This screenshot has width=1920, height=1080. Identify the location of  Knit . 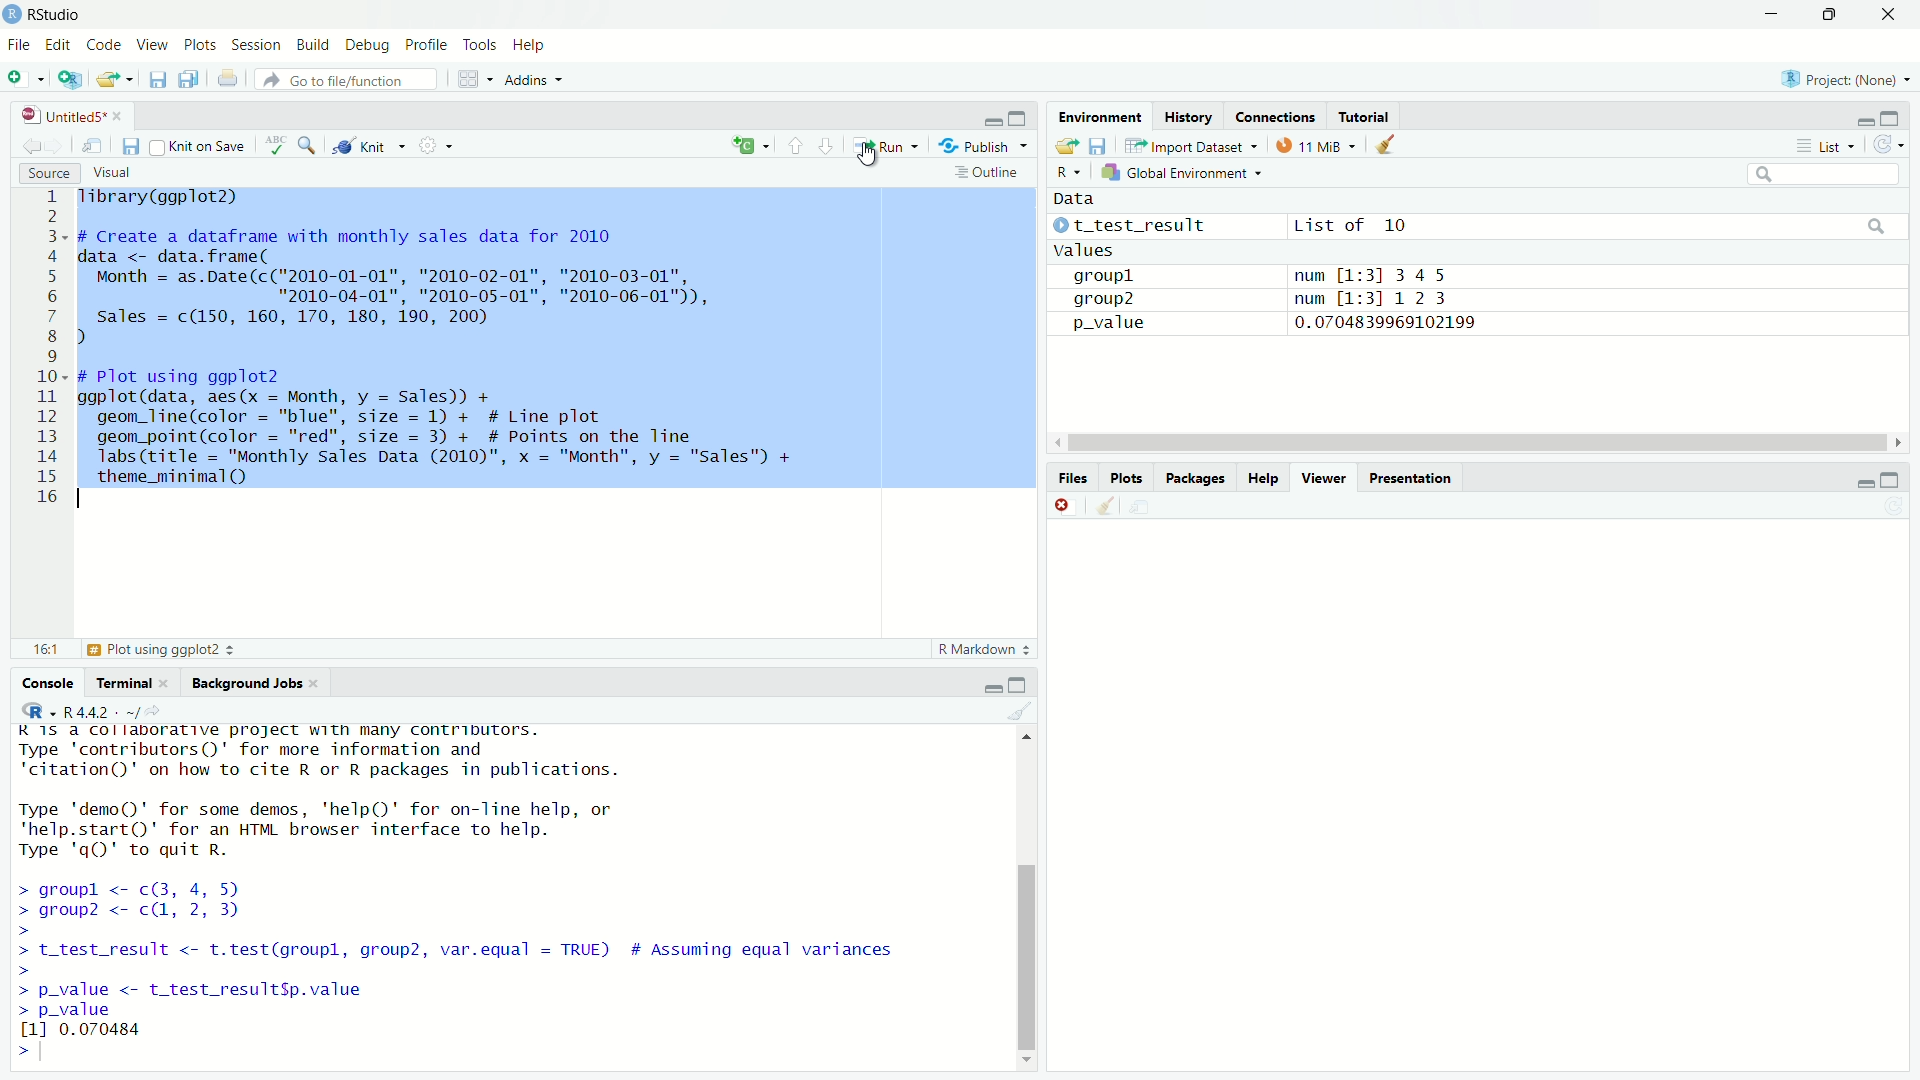
(371, 145).